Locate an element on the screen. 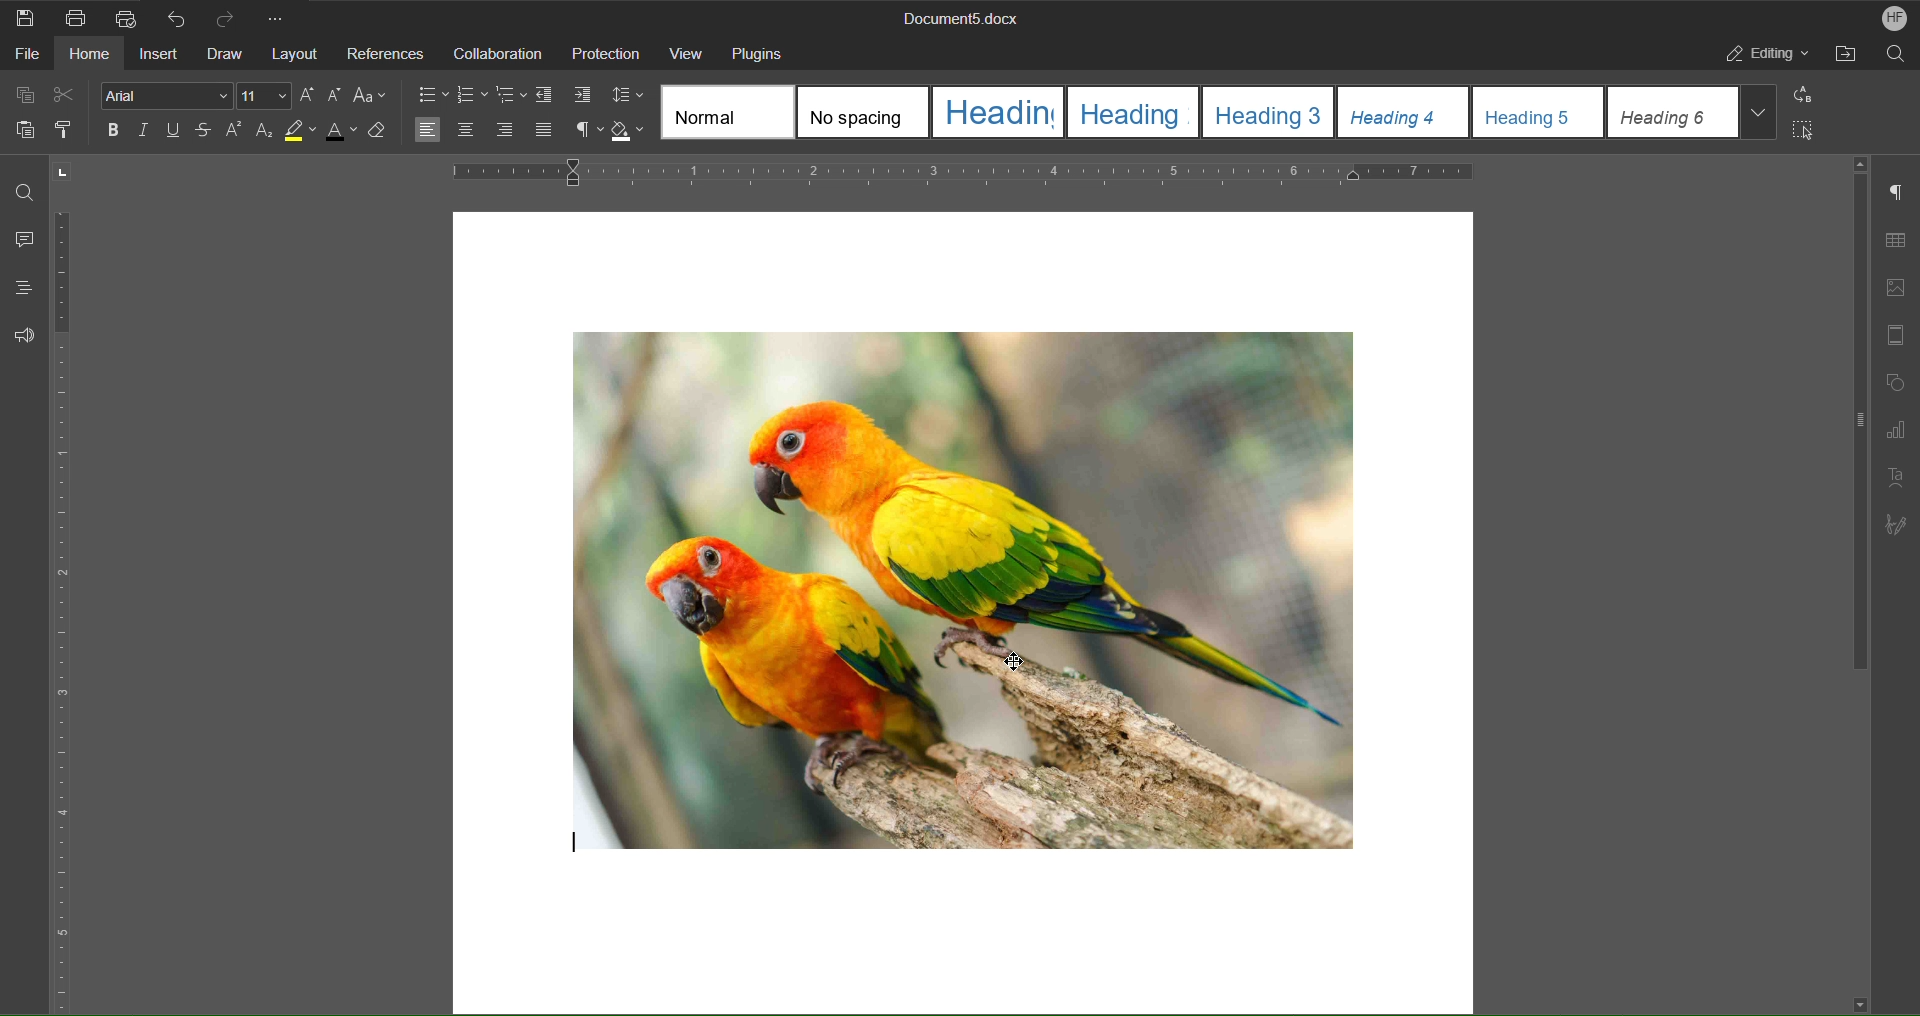  Decrease Size is located at coordinates (338, 96).